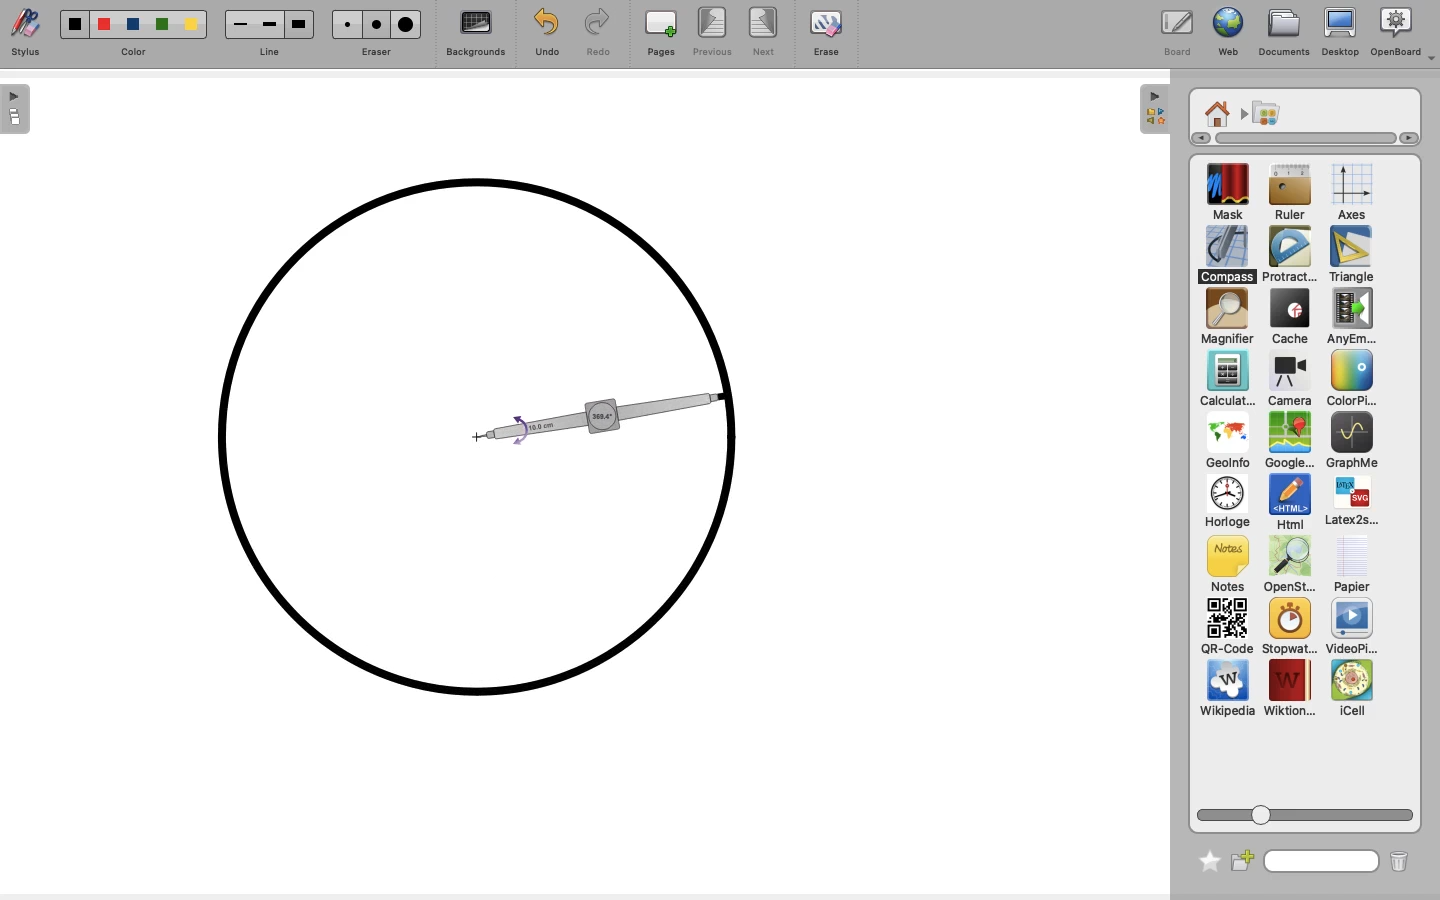 This screenshot has width=1440, height=900. What do you see at coordinates (1308, 811) in the screenshot?
I see `Scroll` at bounding box center [1308, 811].